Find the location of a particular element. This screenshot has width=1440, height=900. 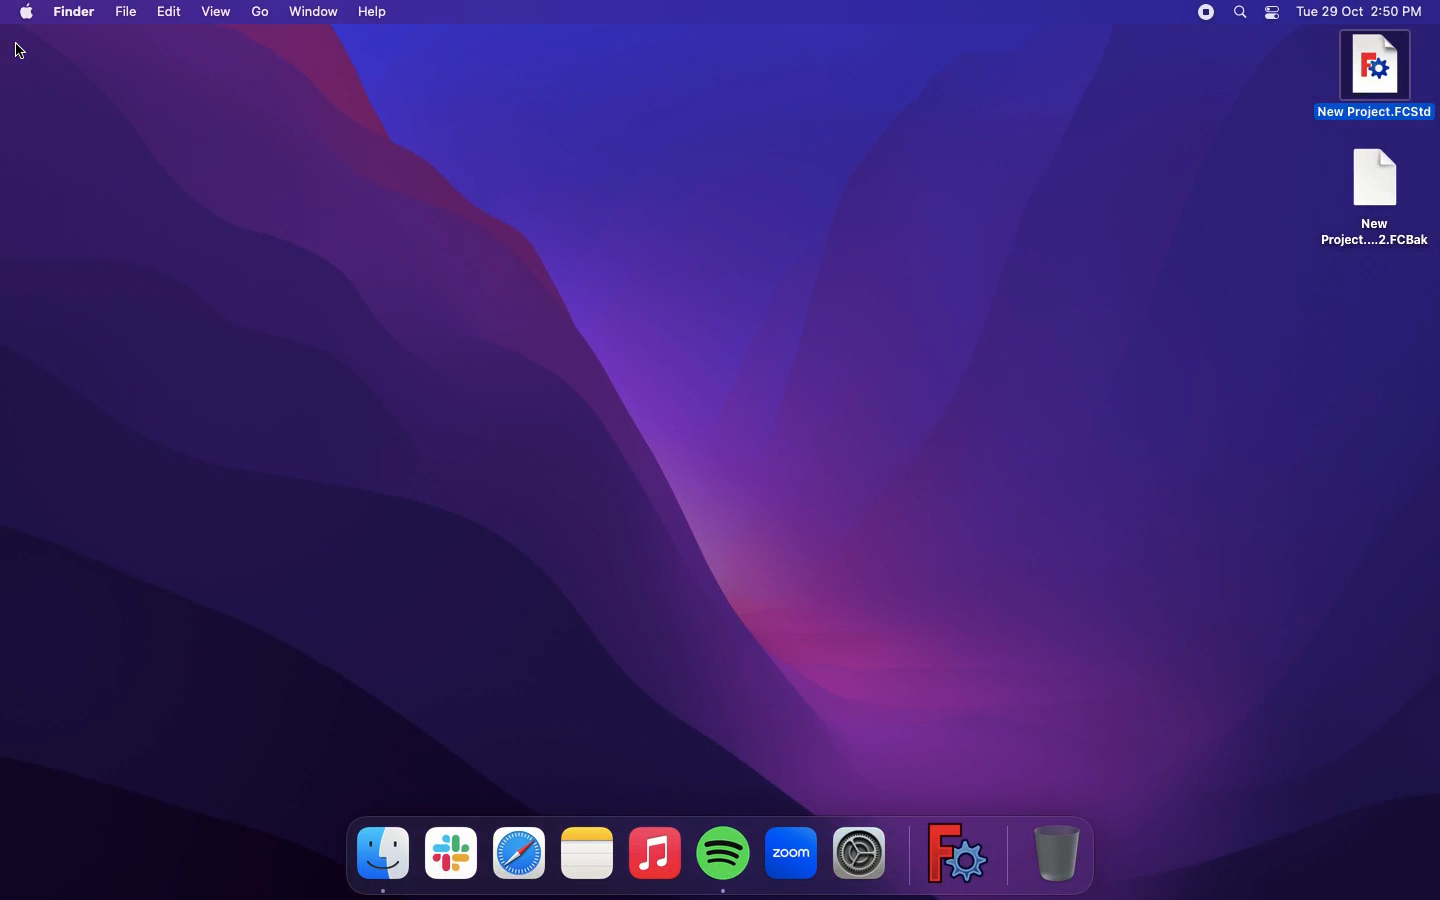

Go is located at coordinates (263, 10).